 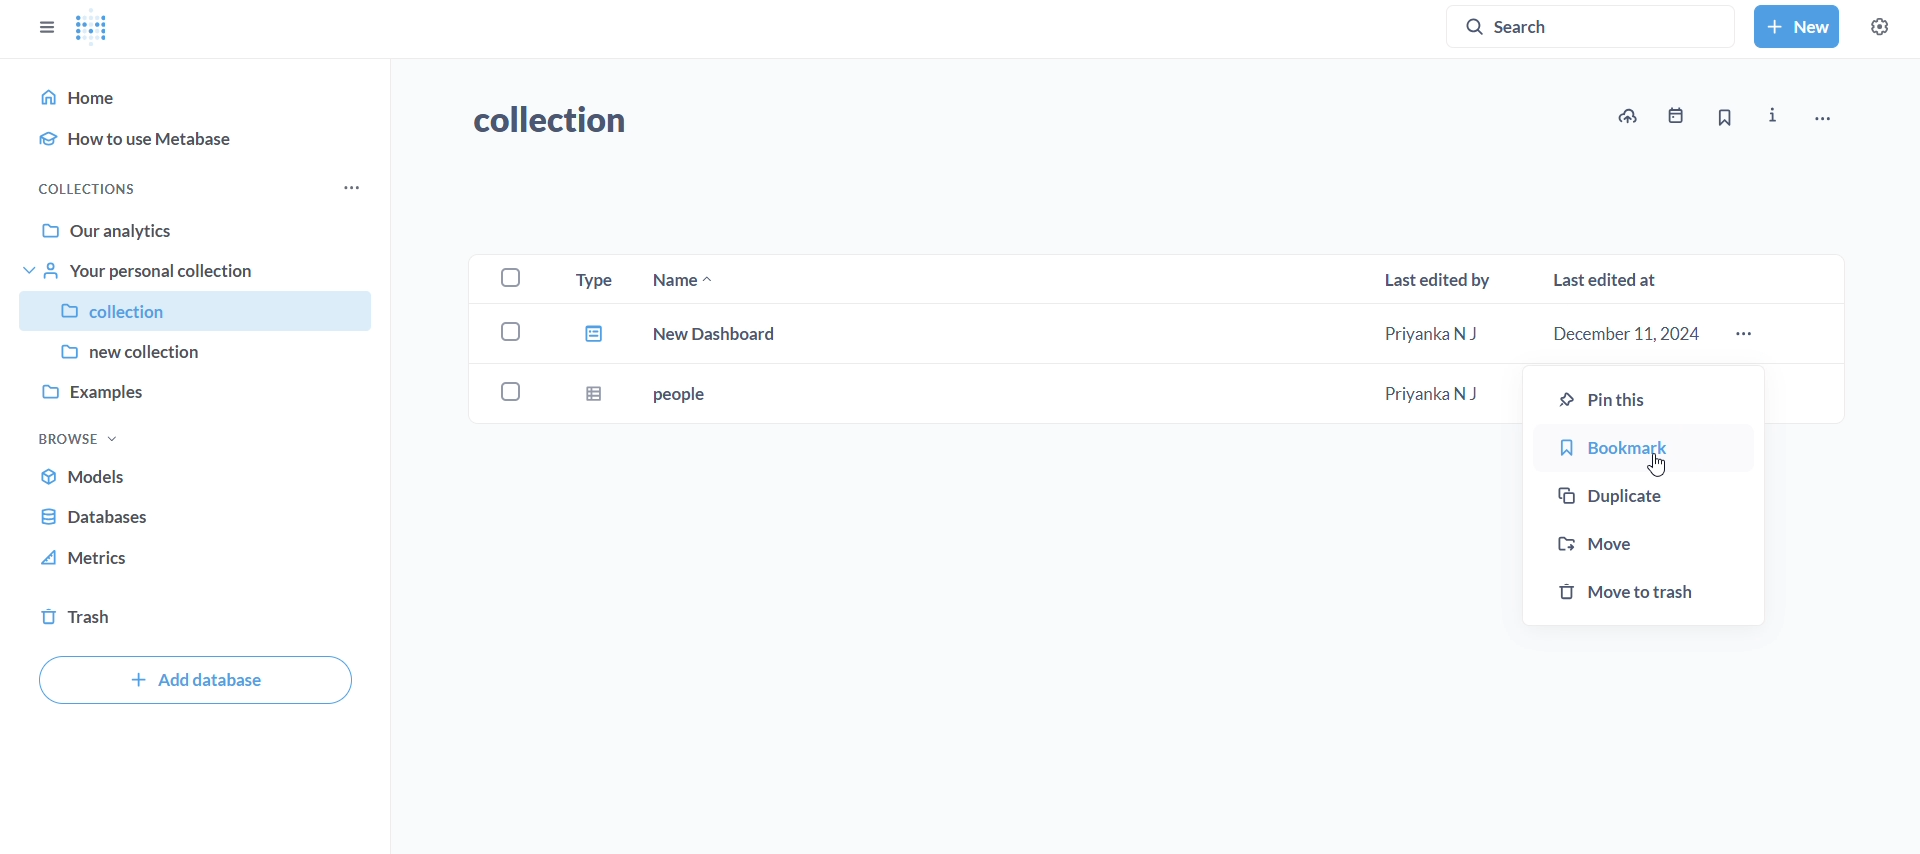 What do you see at coordinates (195, 682) in the screenshot?
I see `add database` at bounding box center [195, 682].